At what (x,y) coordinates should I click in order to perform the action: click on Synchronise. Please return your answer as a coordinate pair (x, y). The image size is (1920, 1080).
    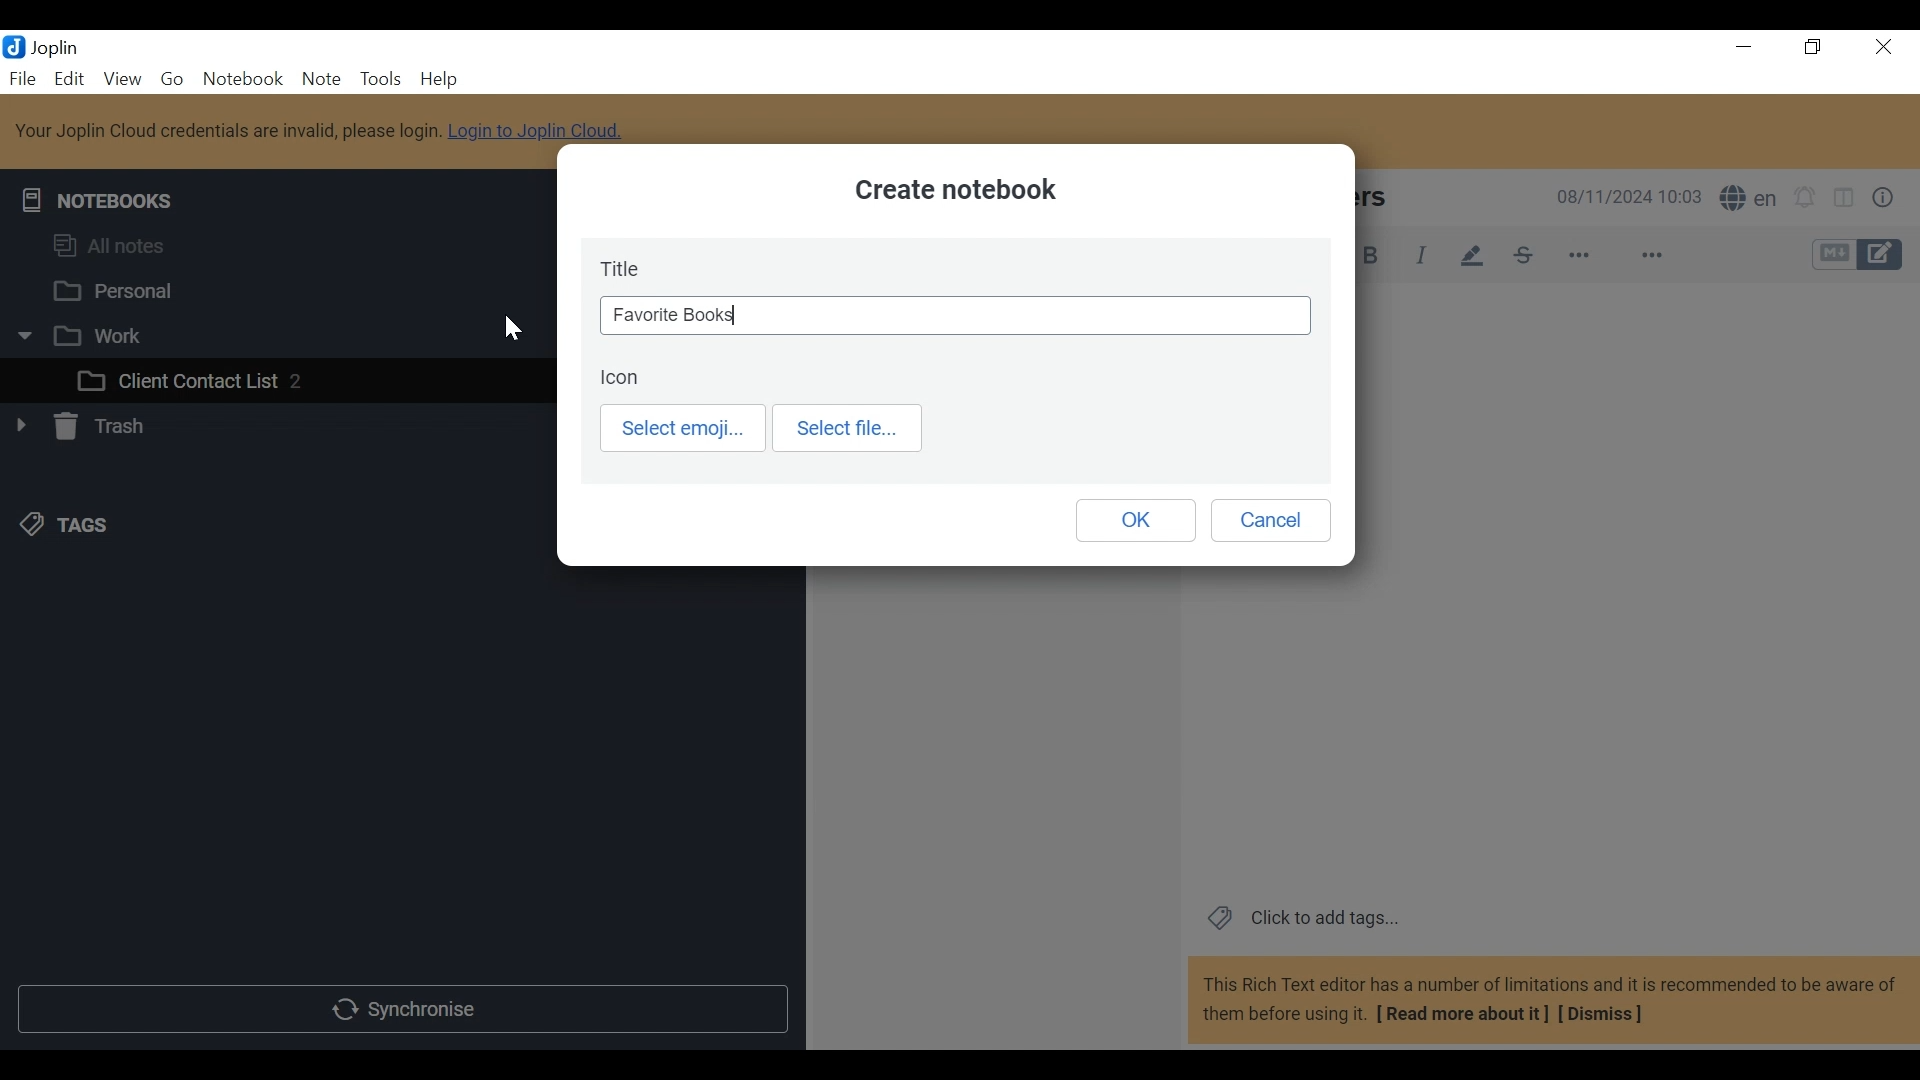
    Looking at the image, I should click on (406, 1009).